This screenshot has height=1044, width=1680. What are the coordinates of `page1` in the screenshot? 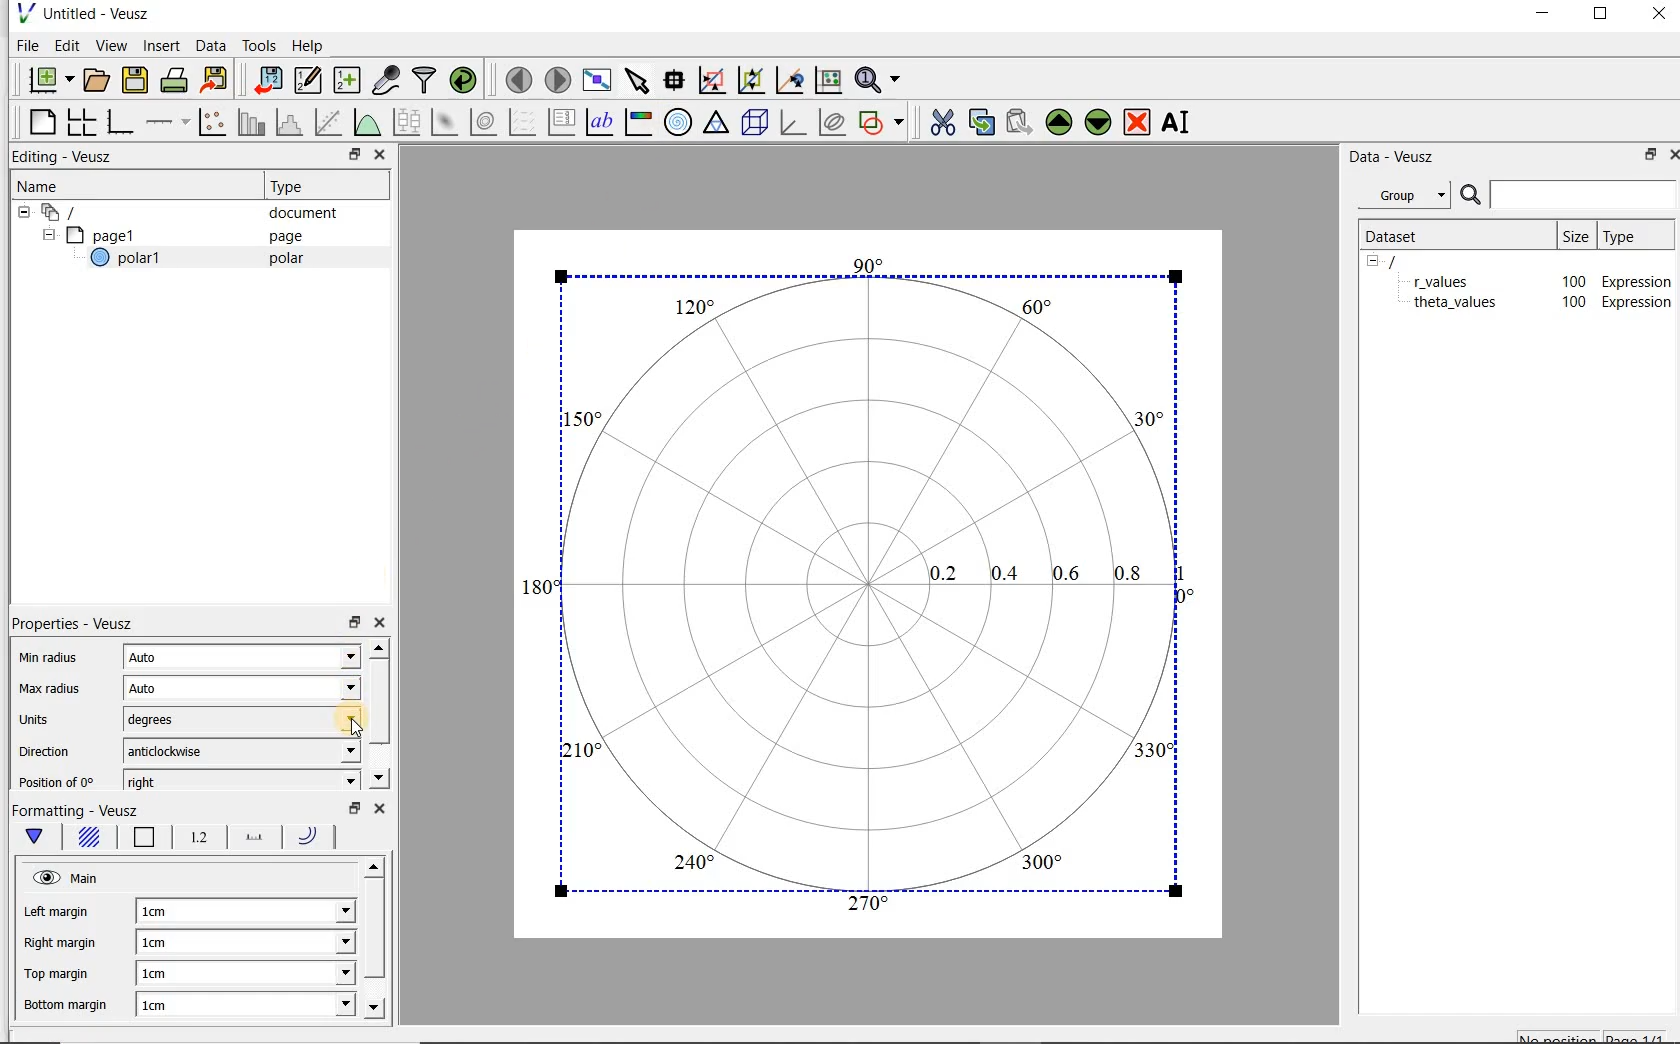 It's located at (111, 236).